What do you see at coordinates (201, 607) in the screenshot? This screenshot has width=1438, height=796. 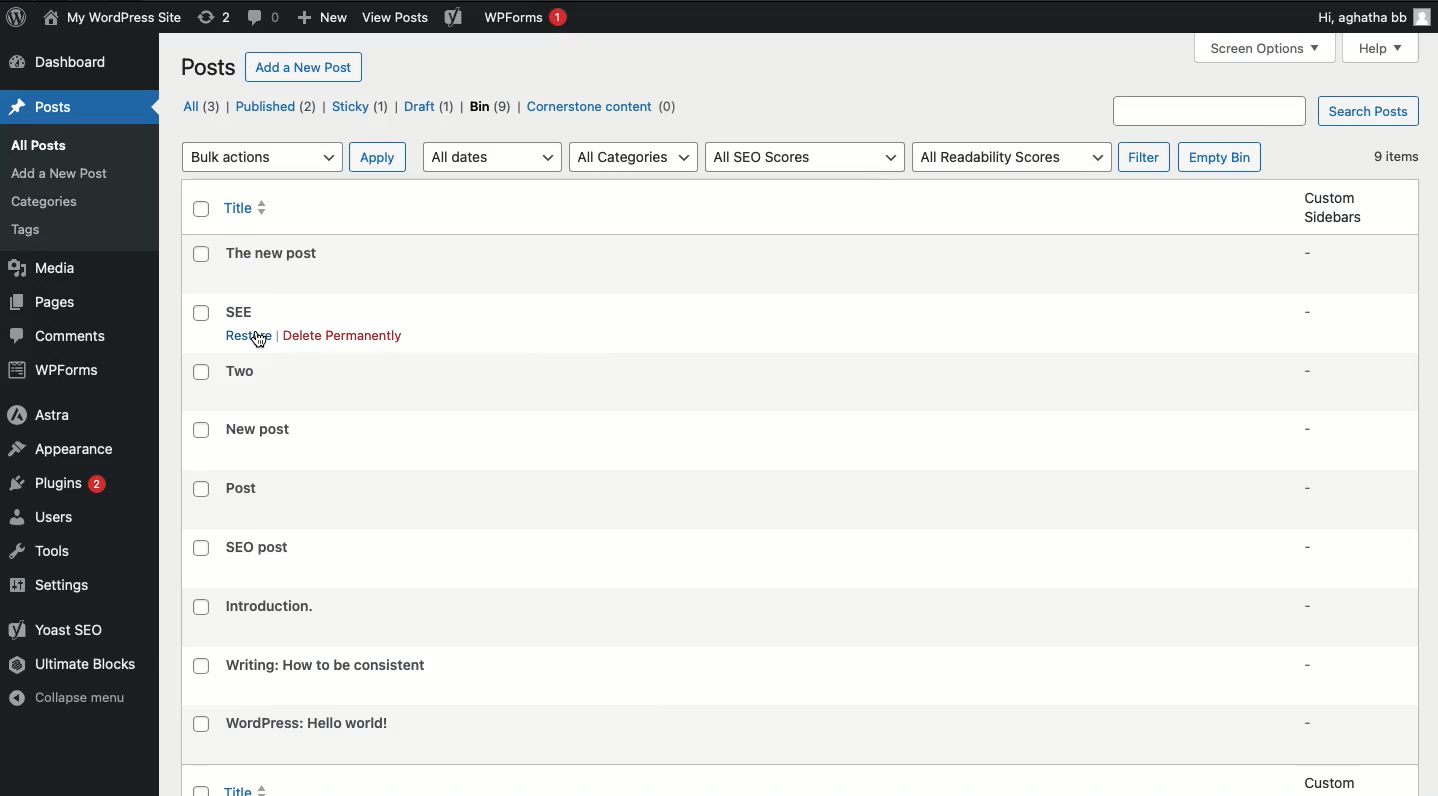 I see `Checkbox` at bounding box center [201, 607].